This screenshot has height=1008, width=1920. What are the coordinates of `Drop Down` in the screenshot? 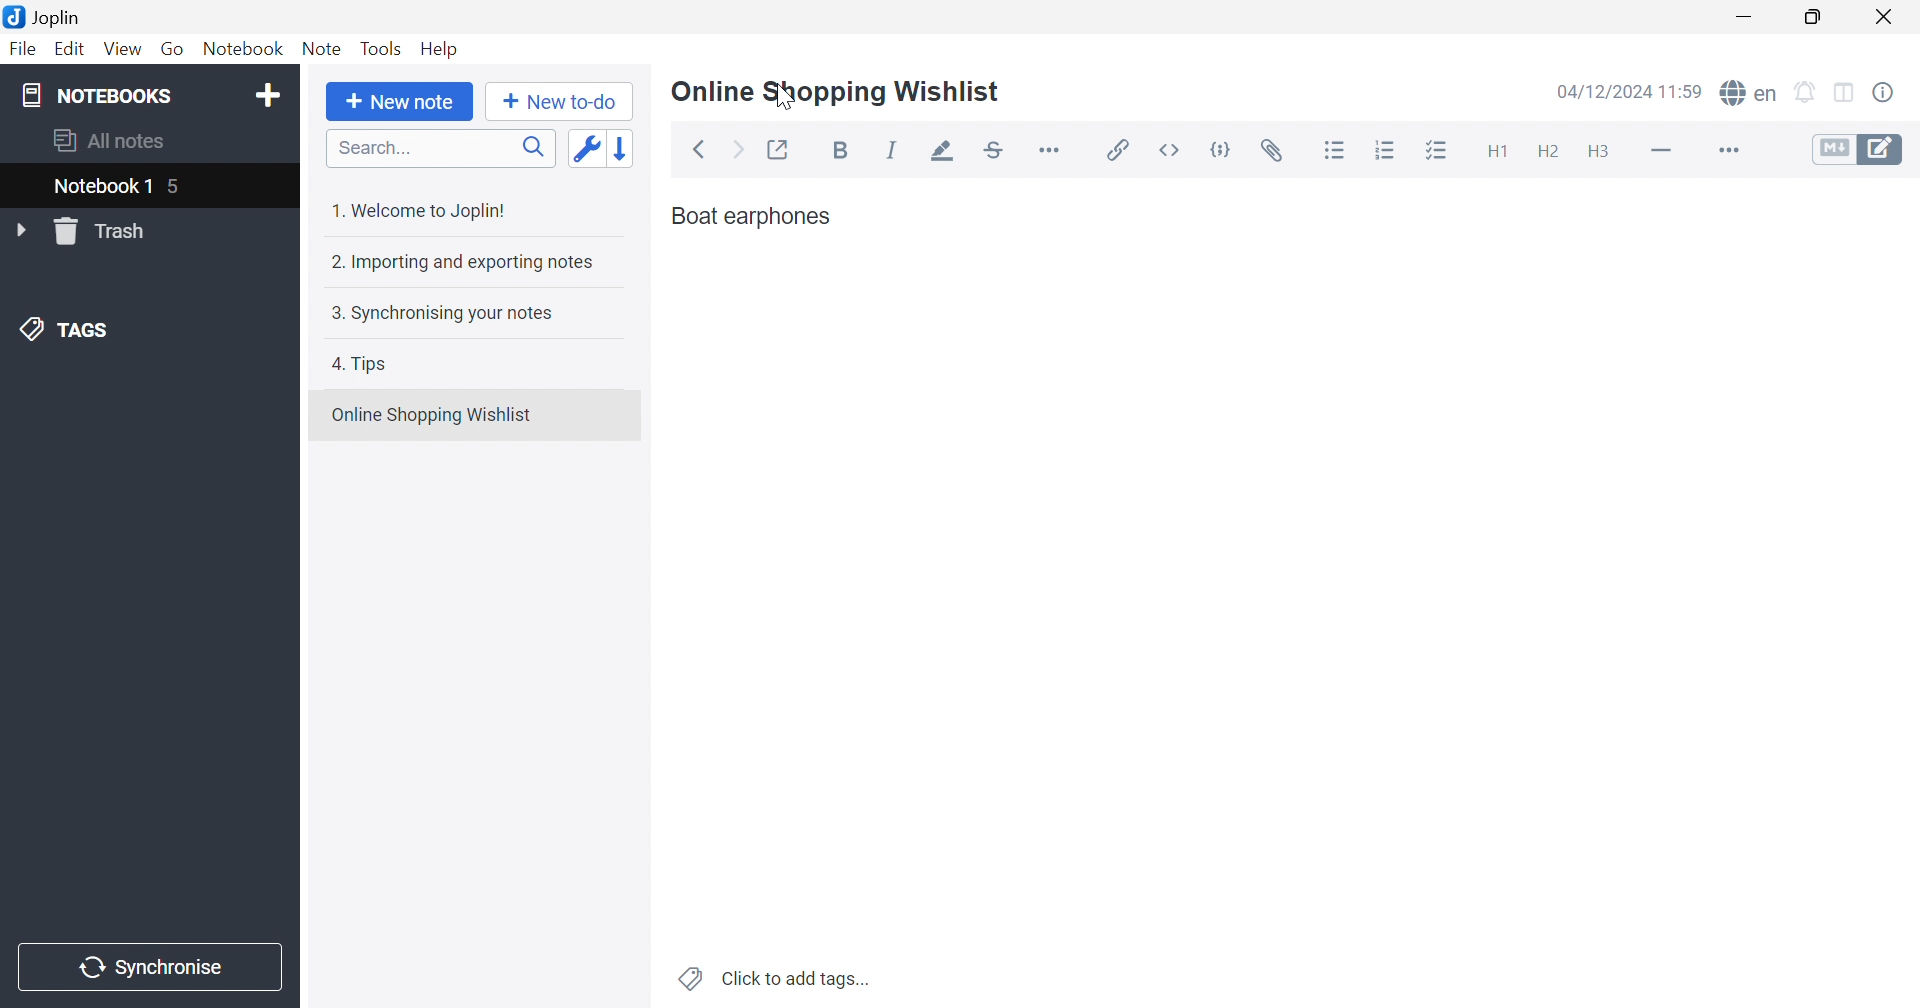 It's located at (20, 229).